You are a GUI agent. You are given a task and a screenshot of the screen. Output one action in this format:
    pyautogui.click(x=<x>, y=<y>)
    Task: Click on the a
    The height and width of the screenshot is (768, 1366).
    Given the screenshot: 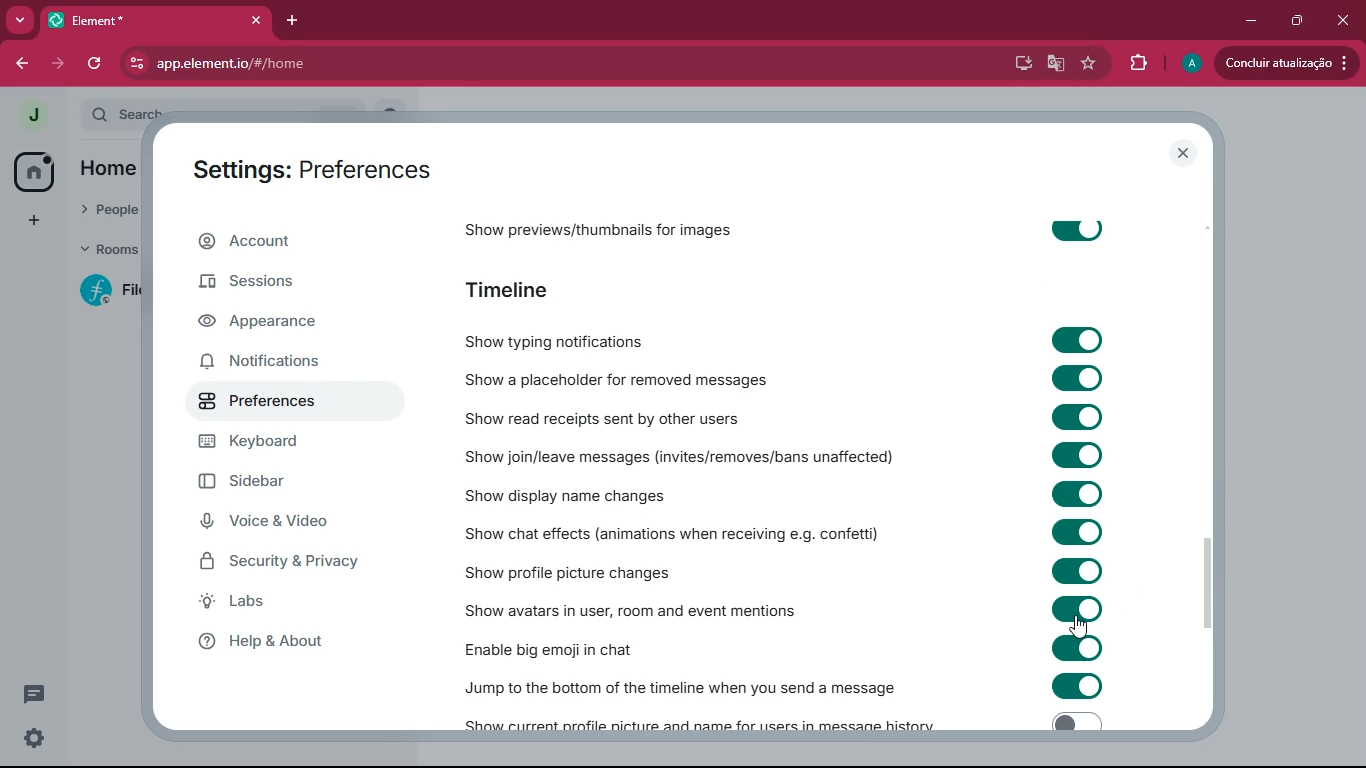 What is the action you would take?
    pyautogui.click(x=1192, y=64)
    